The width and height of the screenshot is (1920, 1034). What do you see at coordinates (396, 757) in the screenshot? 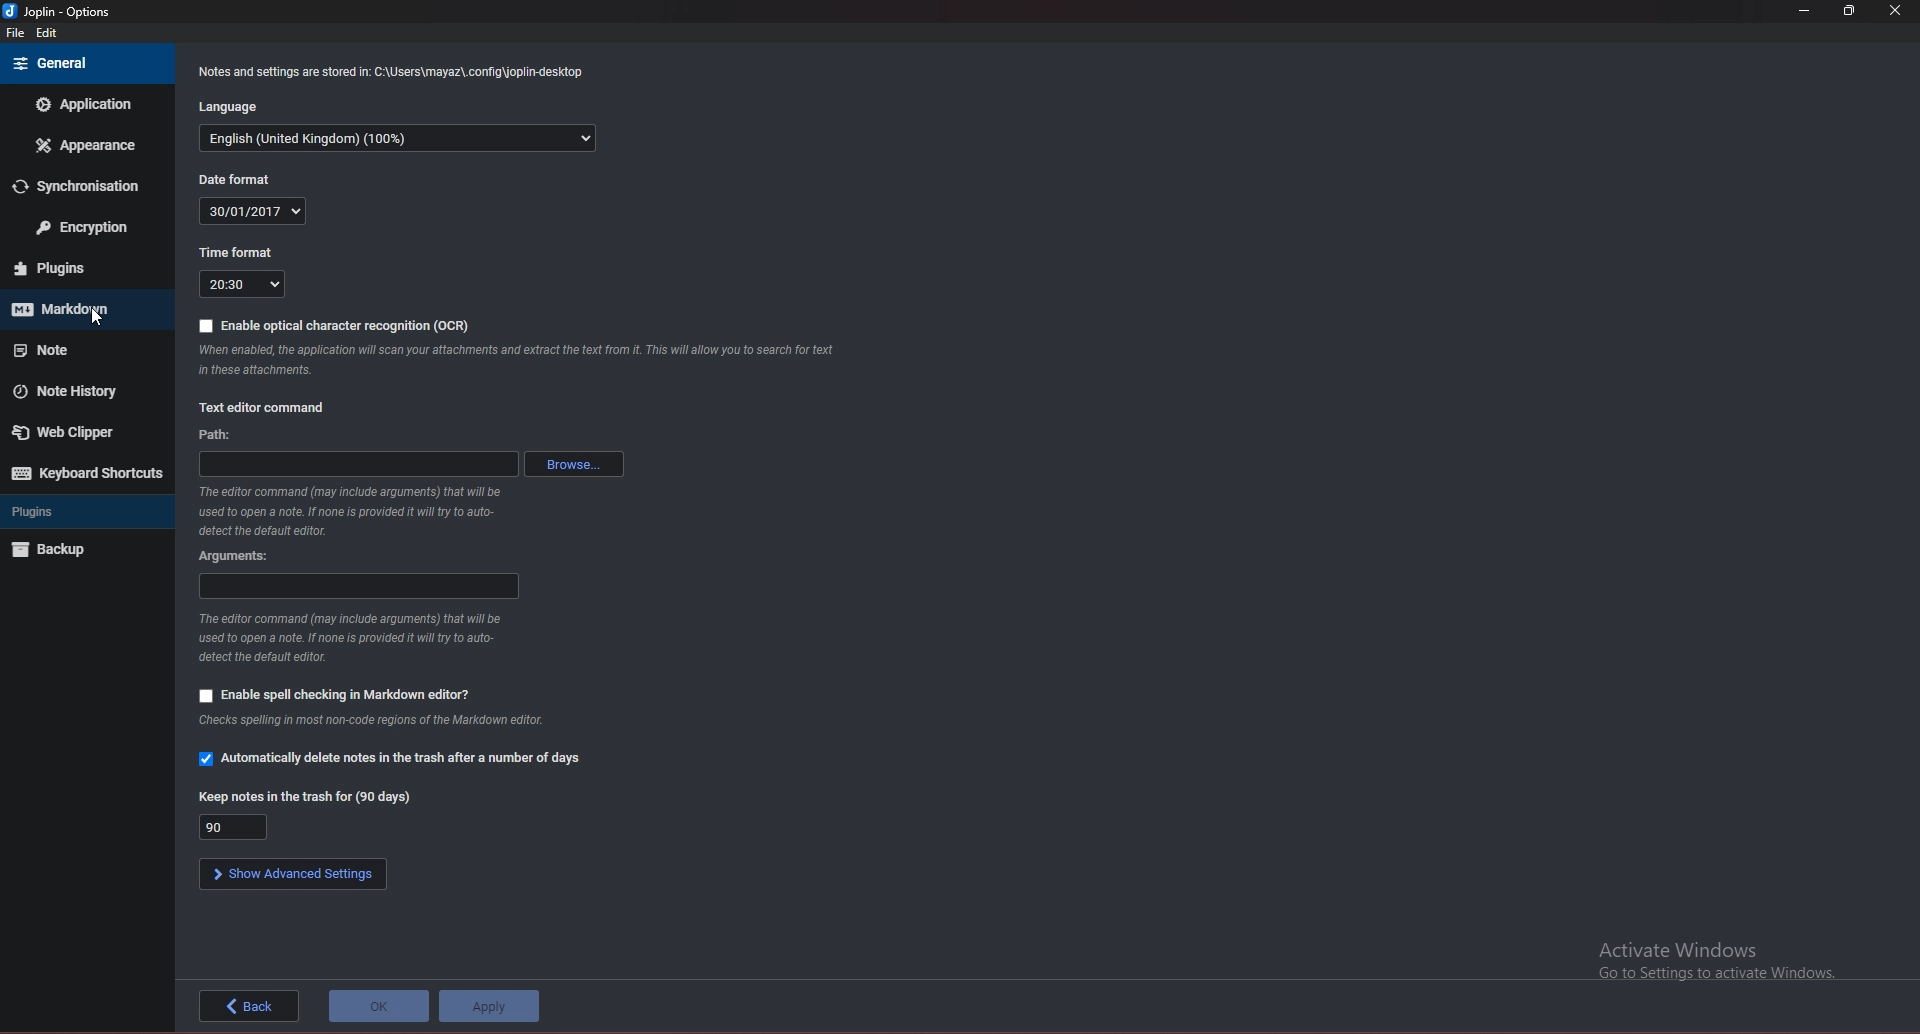
I see `automatically delete notes` at bounding box center [396, 757].